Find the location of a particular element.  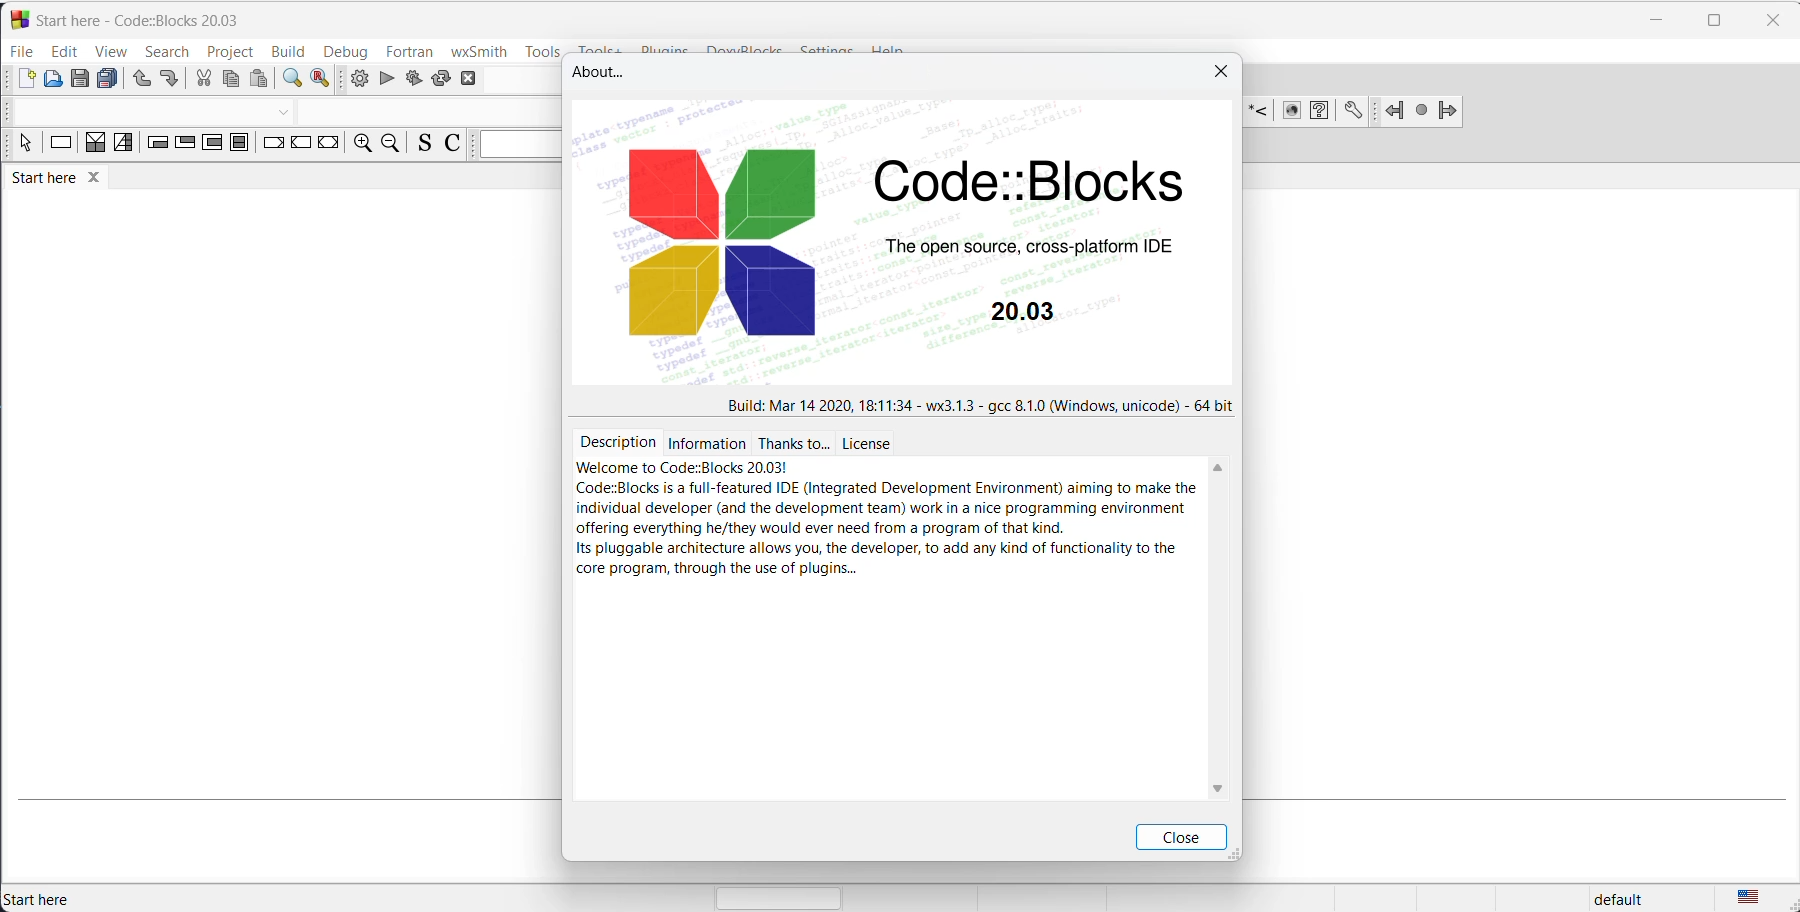

return instruction is located at coordinates (332, 146).